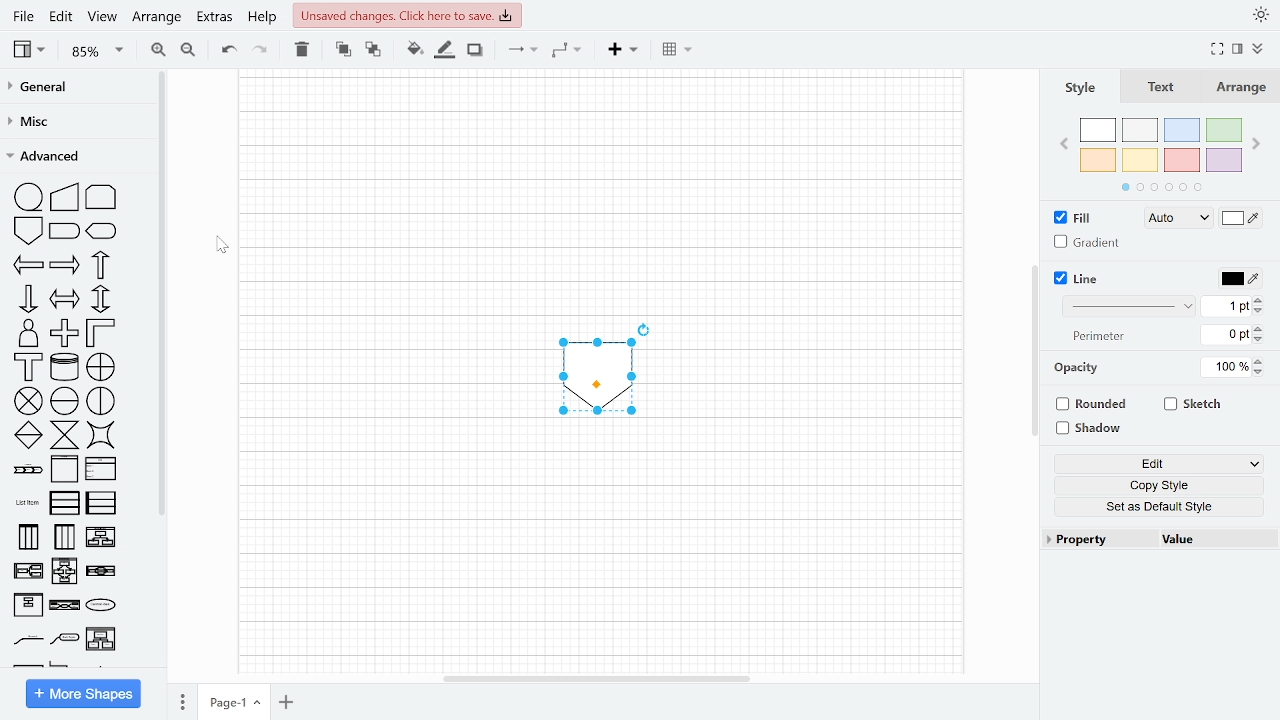 The width and height of the screenshot is (1280, 720). What do you see at coordinates (1140, 130) in the screenshot?
I see `ash` at bounding box center [1140, 130].